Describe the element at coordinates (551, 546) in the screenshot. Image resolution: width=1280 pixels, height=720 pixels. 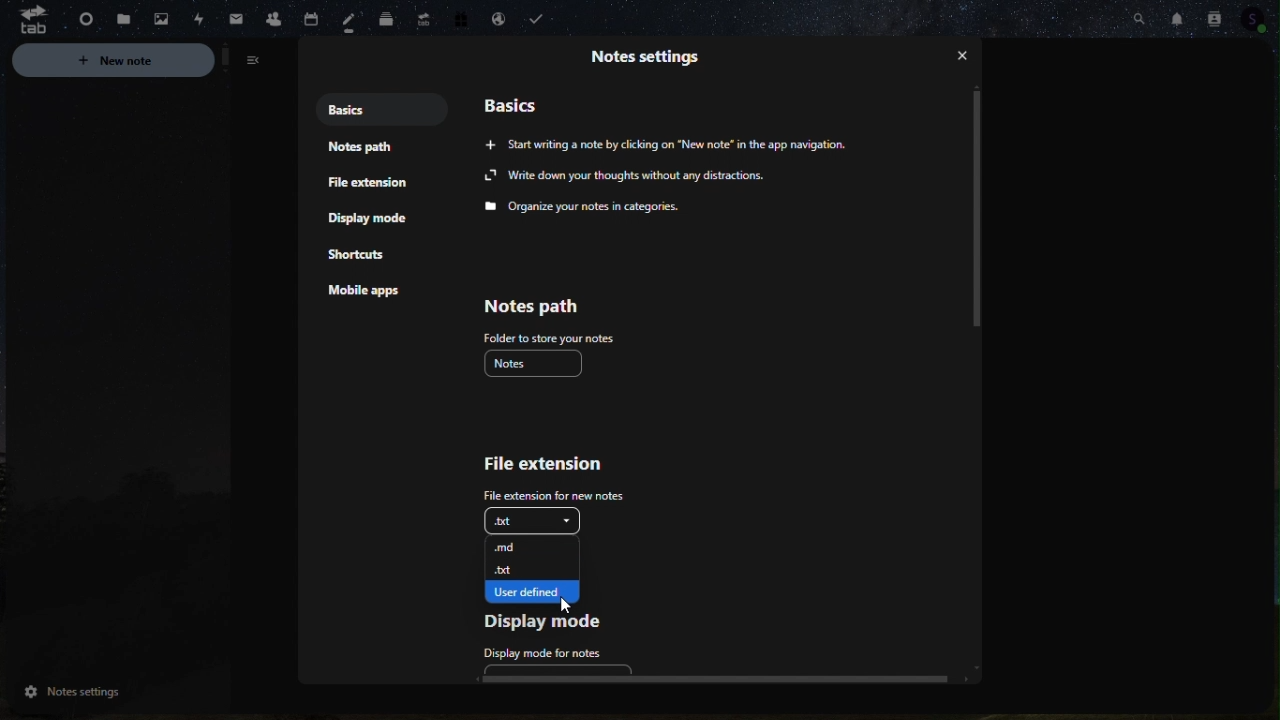
I see `.md` at that location.